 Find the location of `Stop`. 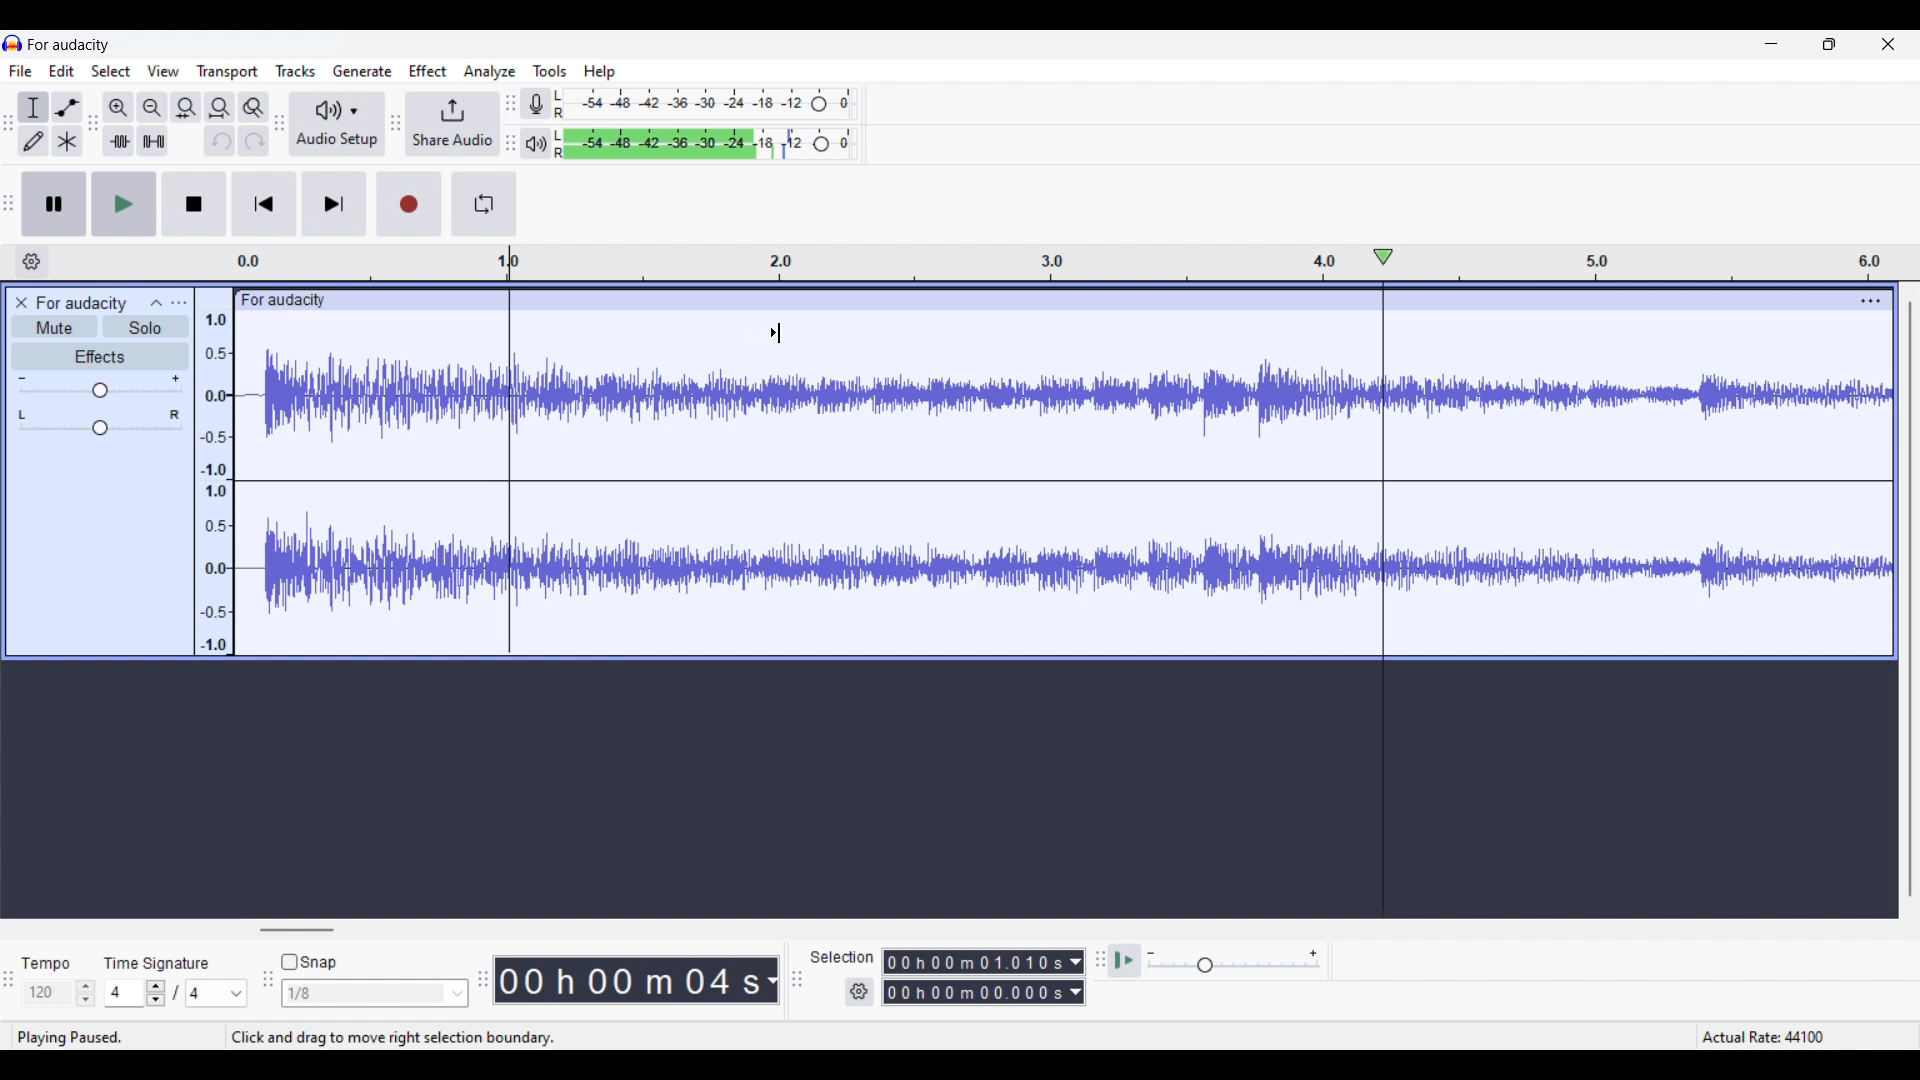

Stop is located at coordinates (195, 204).